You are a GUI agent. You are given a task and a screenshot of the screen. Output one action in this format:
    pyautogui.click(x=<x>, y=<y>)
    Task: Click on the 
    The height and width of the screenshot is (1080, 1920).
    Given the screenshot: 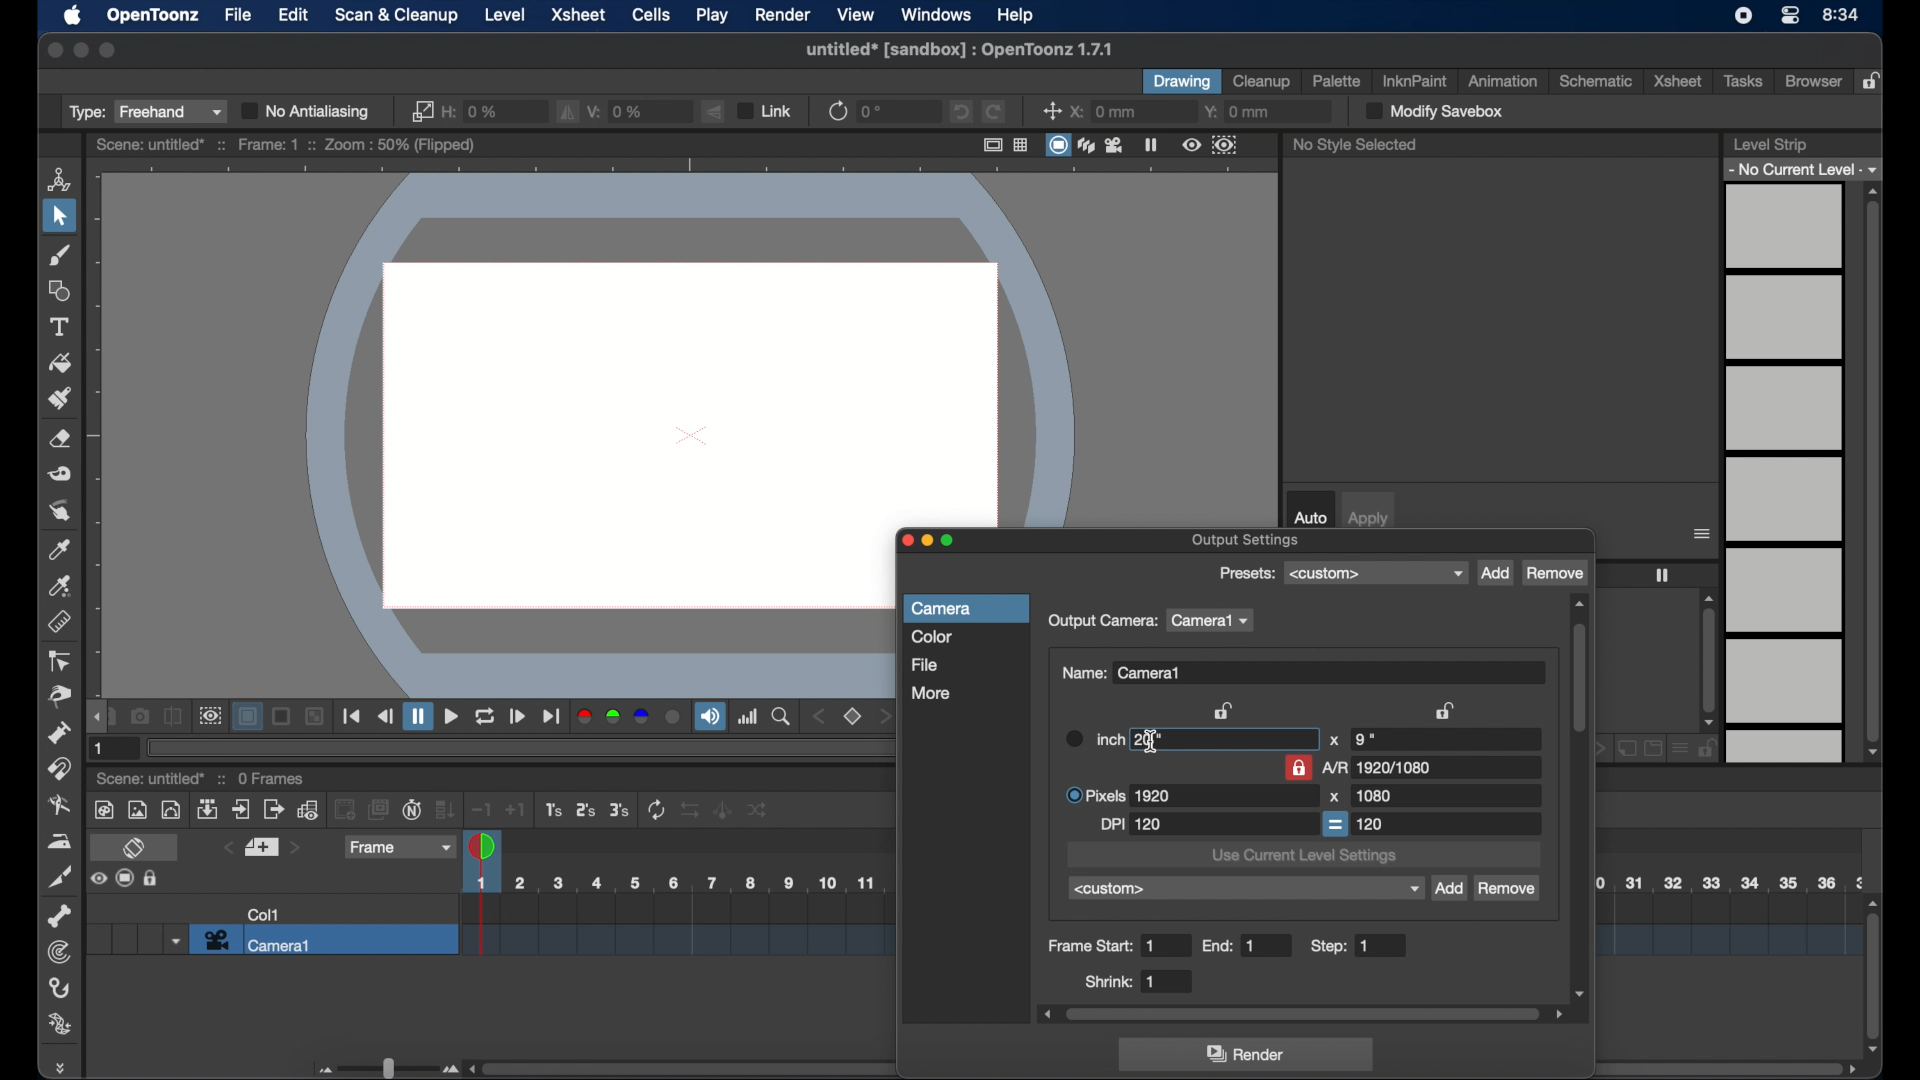 What is the action you would take?
    pyautogui.click(x=346, y=809)
    